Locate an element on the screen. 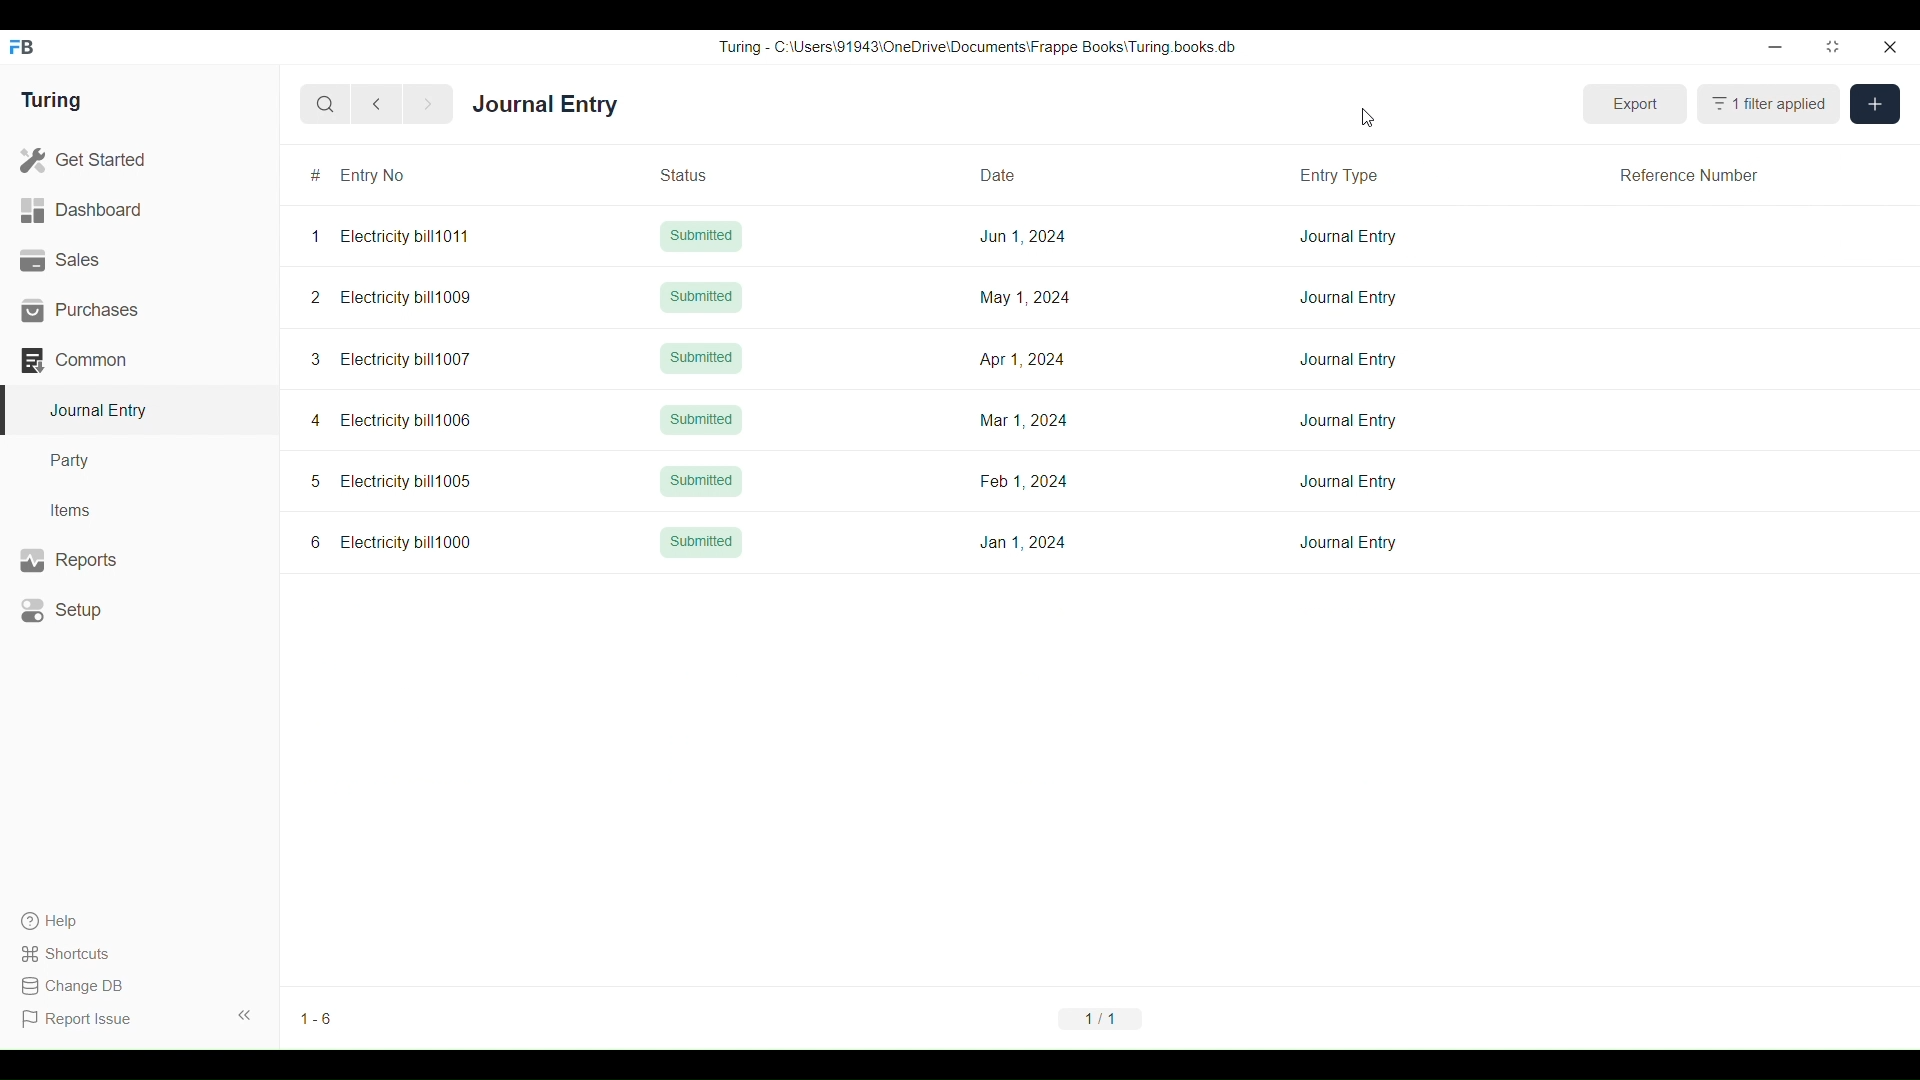 The image size is (1920, 1080). Cursor is located at coordinates (1368, 117).